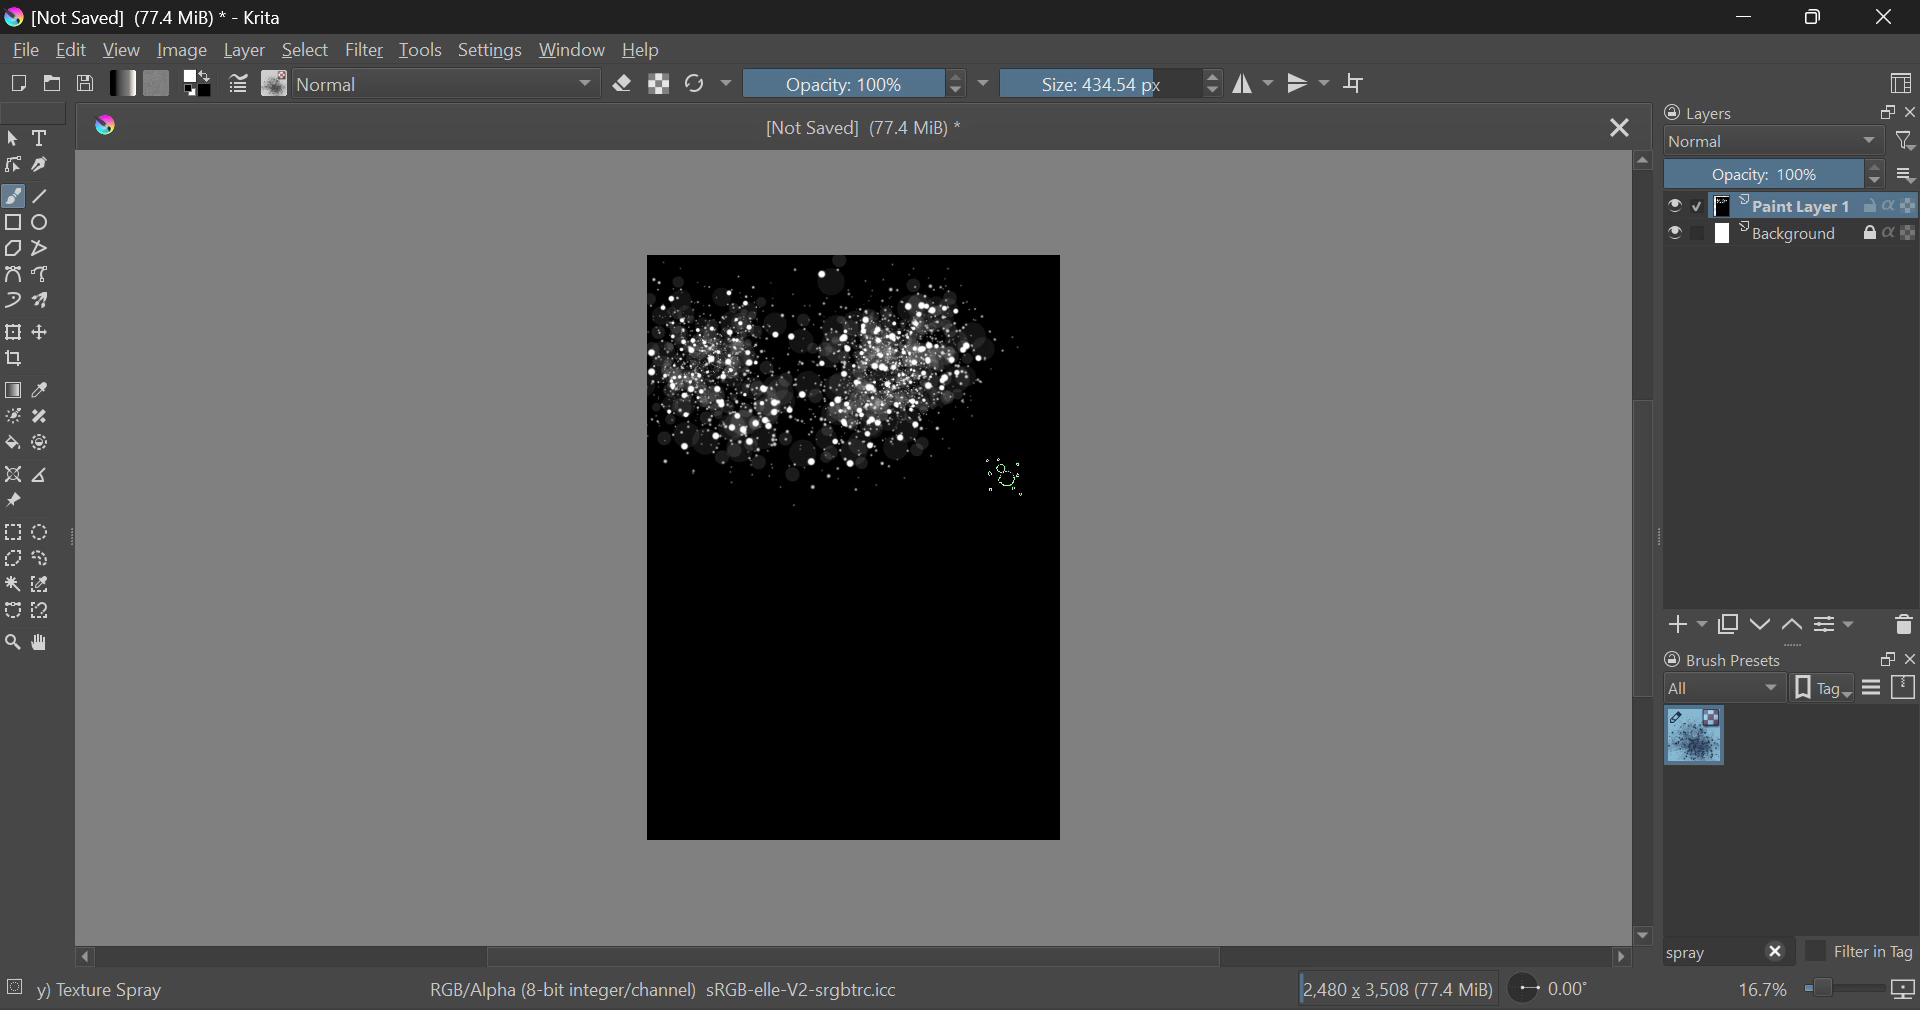  What do you see at coordinates (1776, 953) in the screenshot?
I see `close` at bounding box center [1776, 953].